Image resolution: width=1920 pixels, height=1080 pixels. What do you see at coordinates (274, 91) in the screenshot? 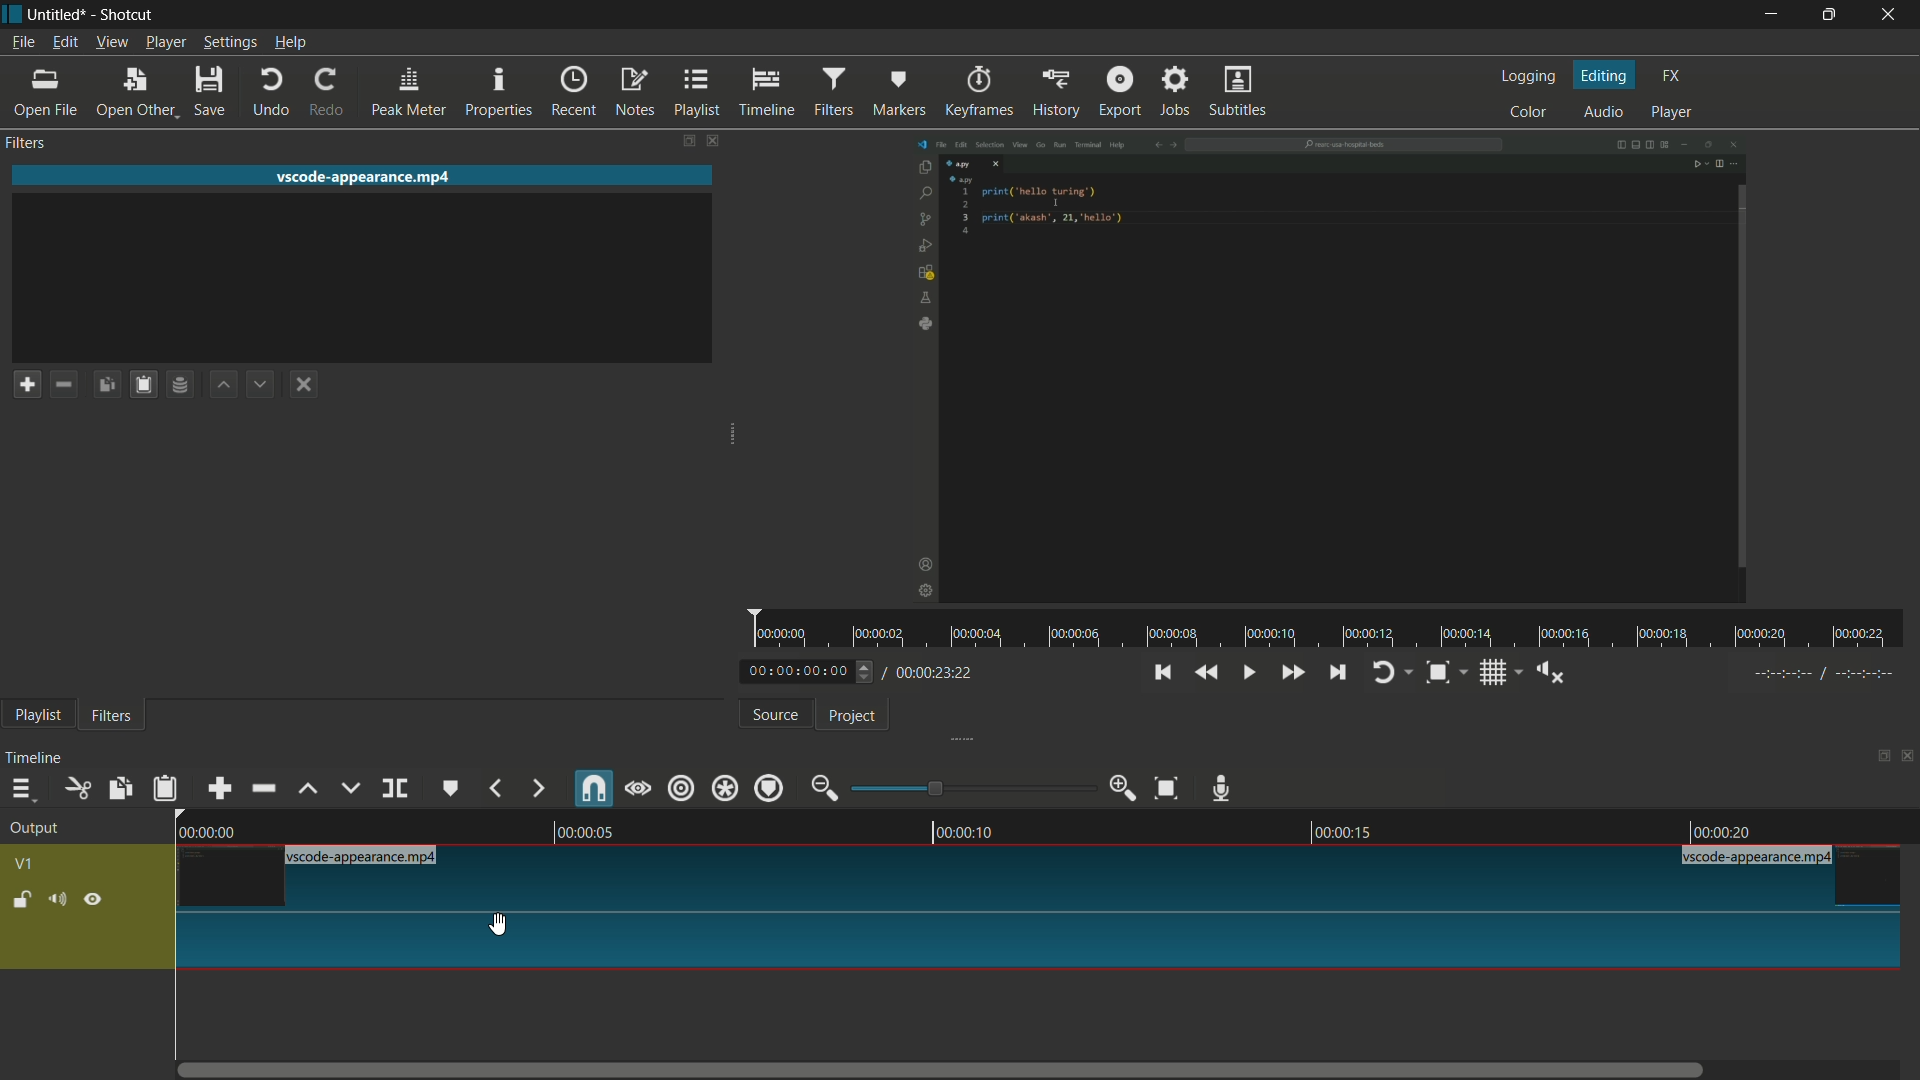
I see `undo` at bounding box center [274, 91].